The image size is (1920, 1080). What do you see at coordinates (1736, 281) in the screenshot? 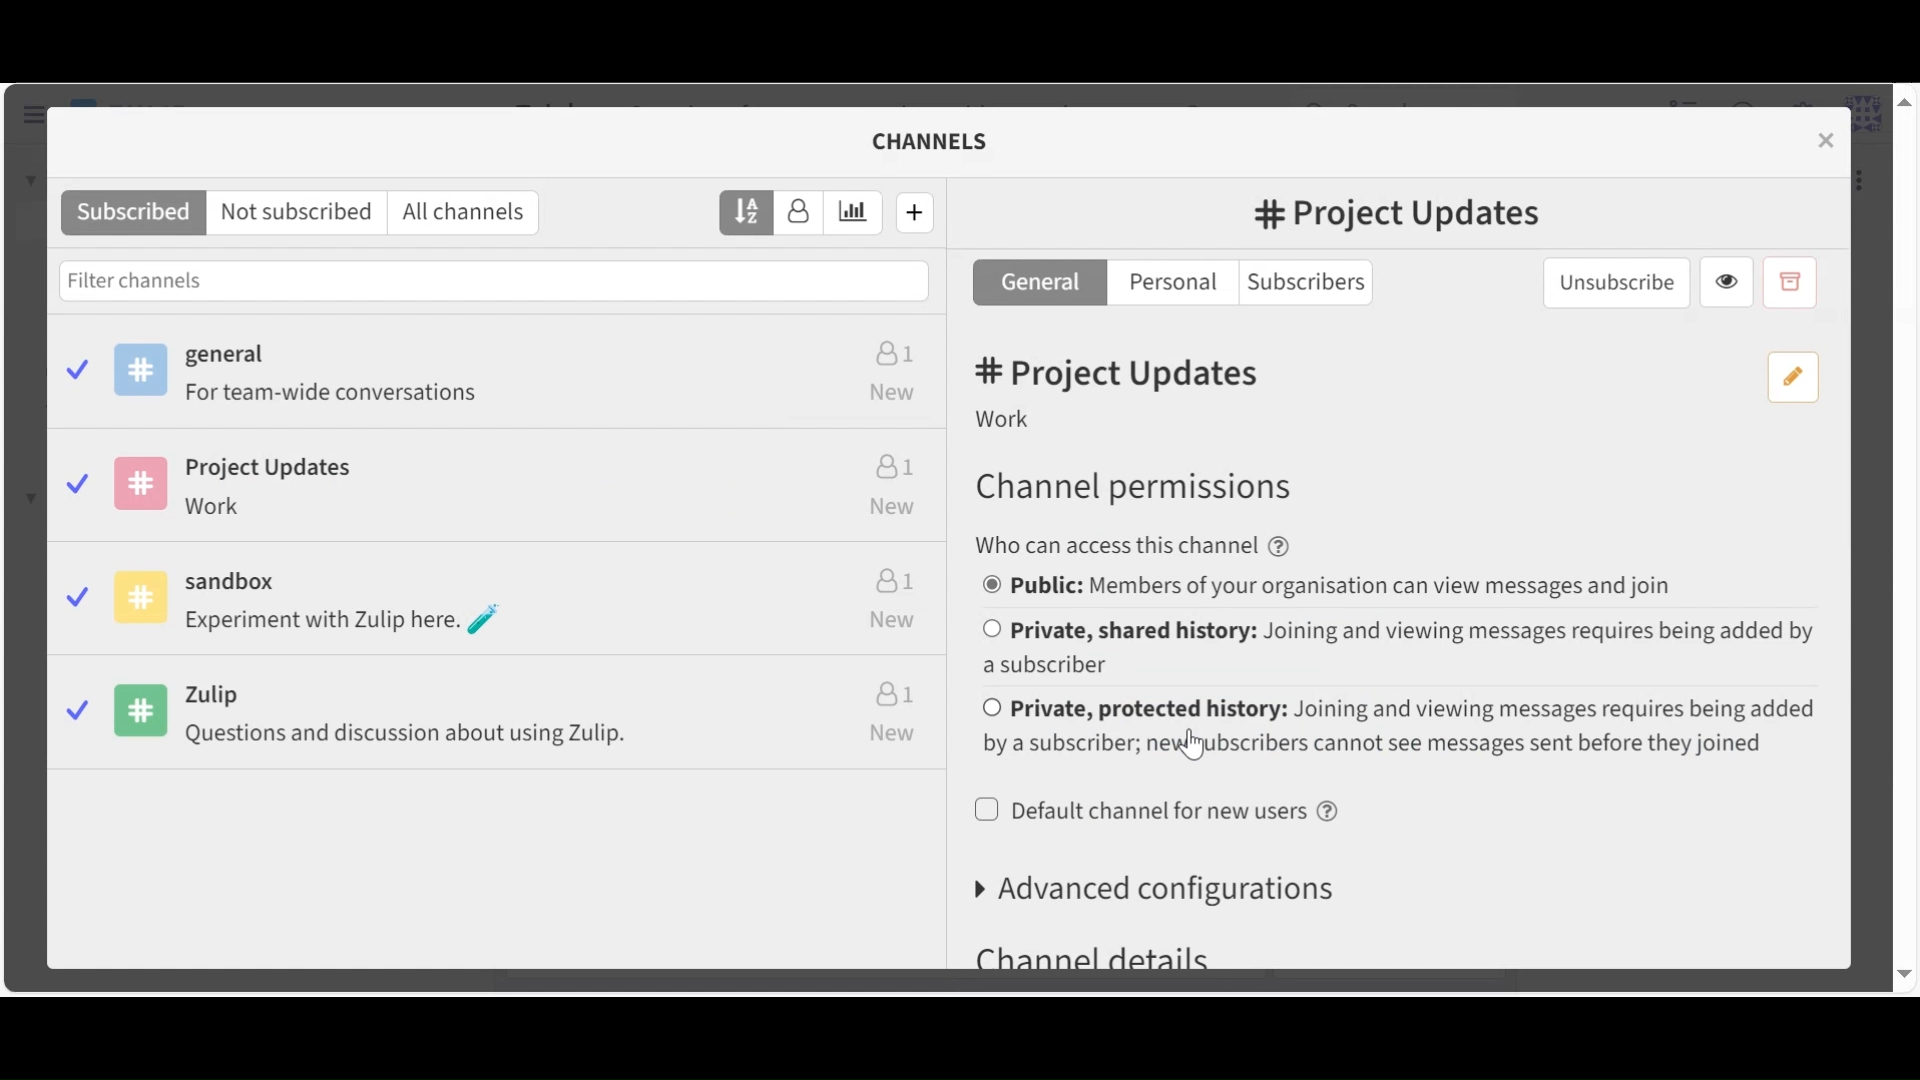
I see `VIew Channel` at bounding box center [1736, 281].